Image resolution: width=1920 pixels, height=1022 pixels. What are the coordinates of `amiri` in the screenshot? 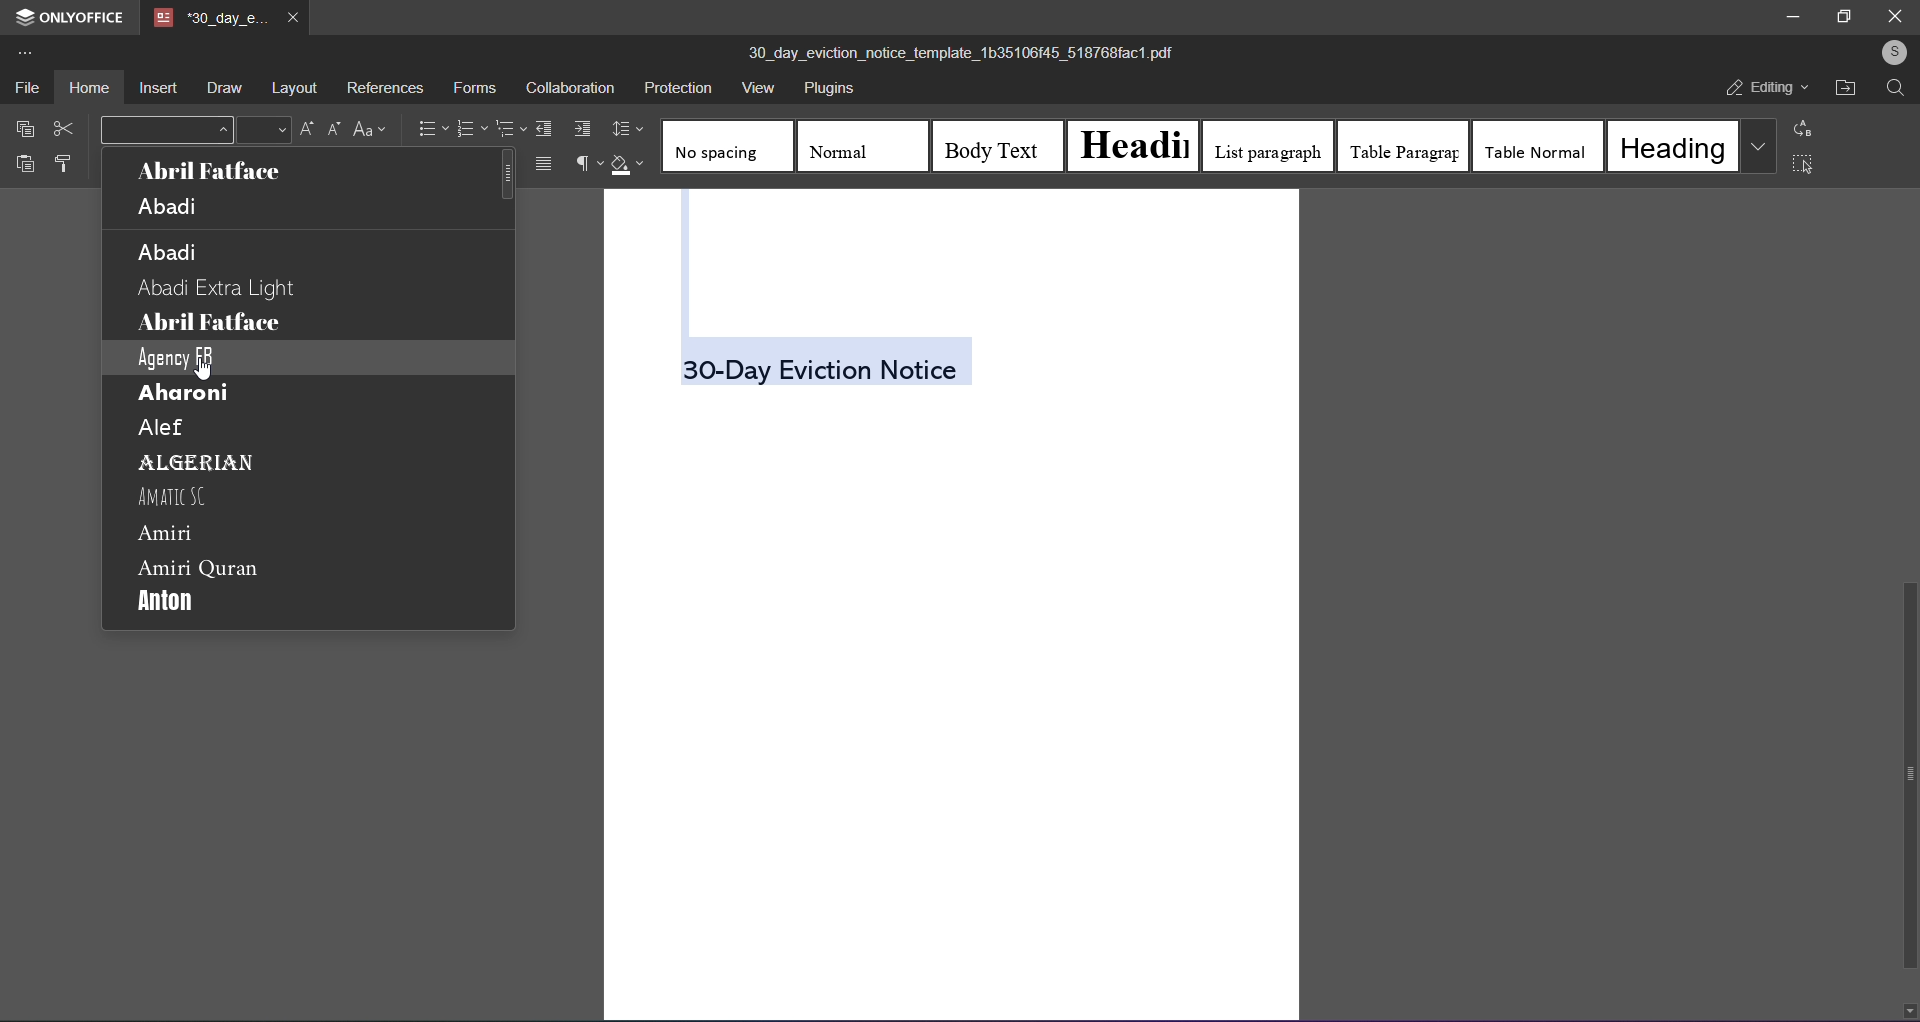 It's located at (167, 537).